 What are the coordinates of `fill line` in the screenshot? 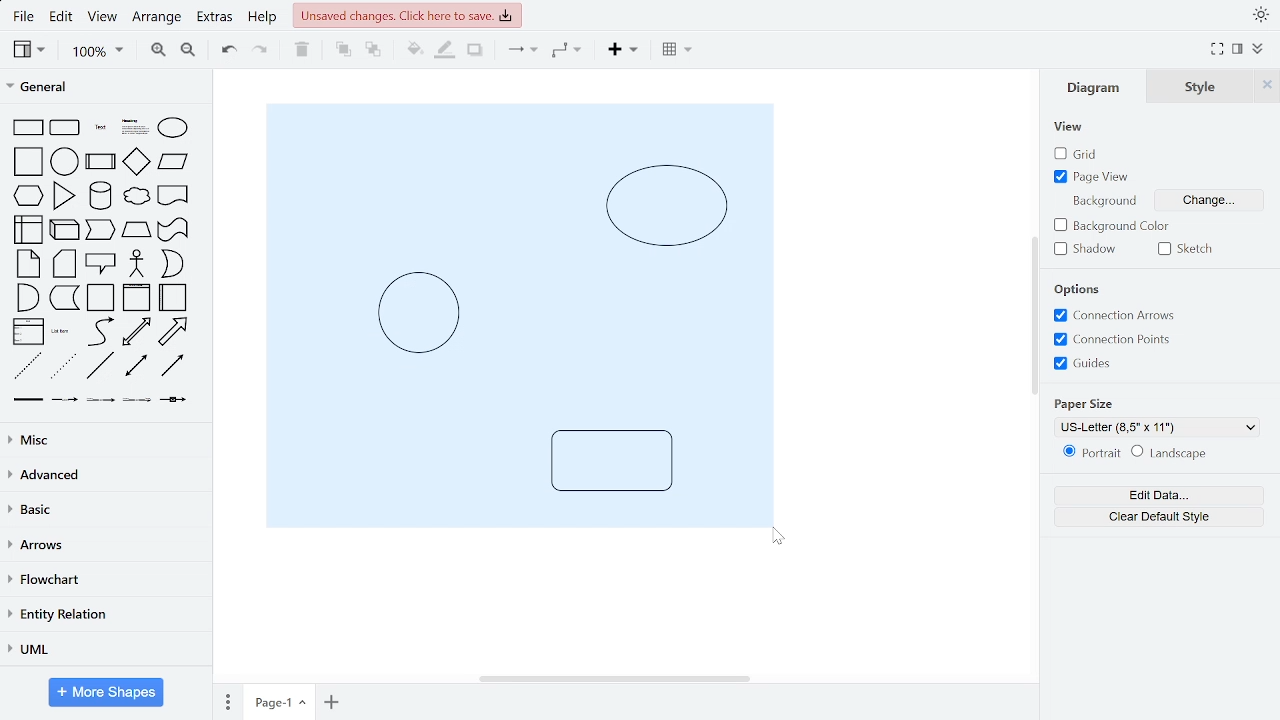 It's located at (446, 51).